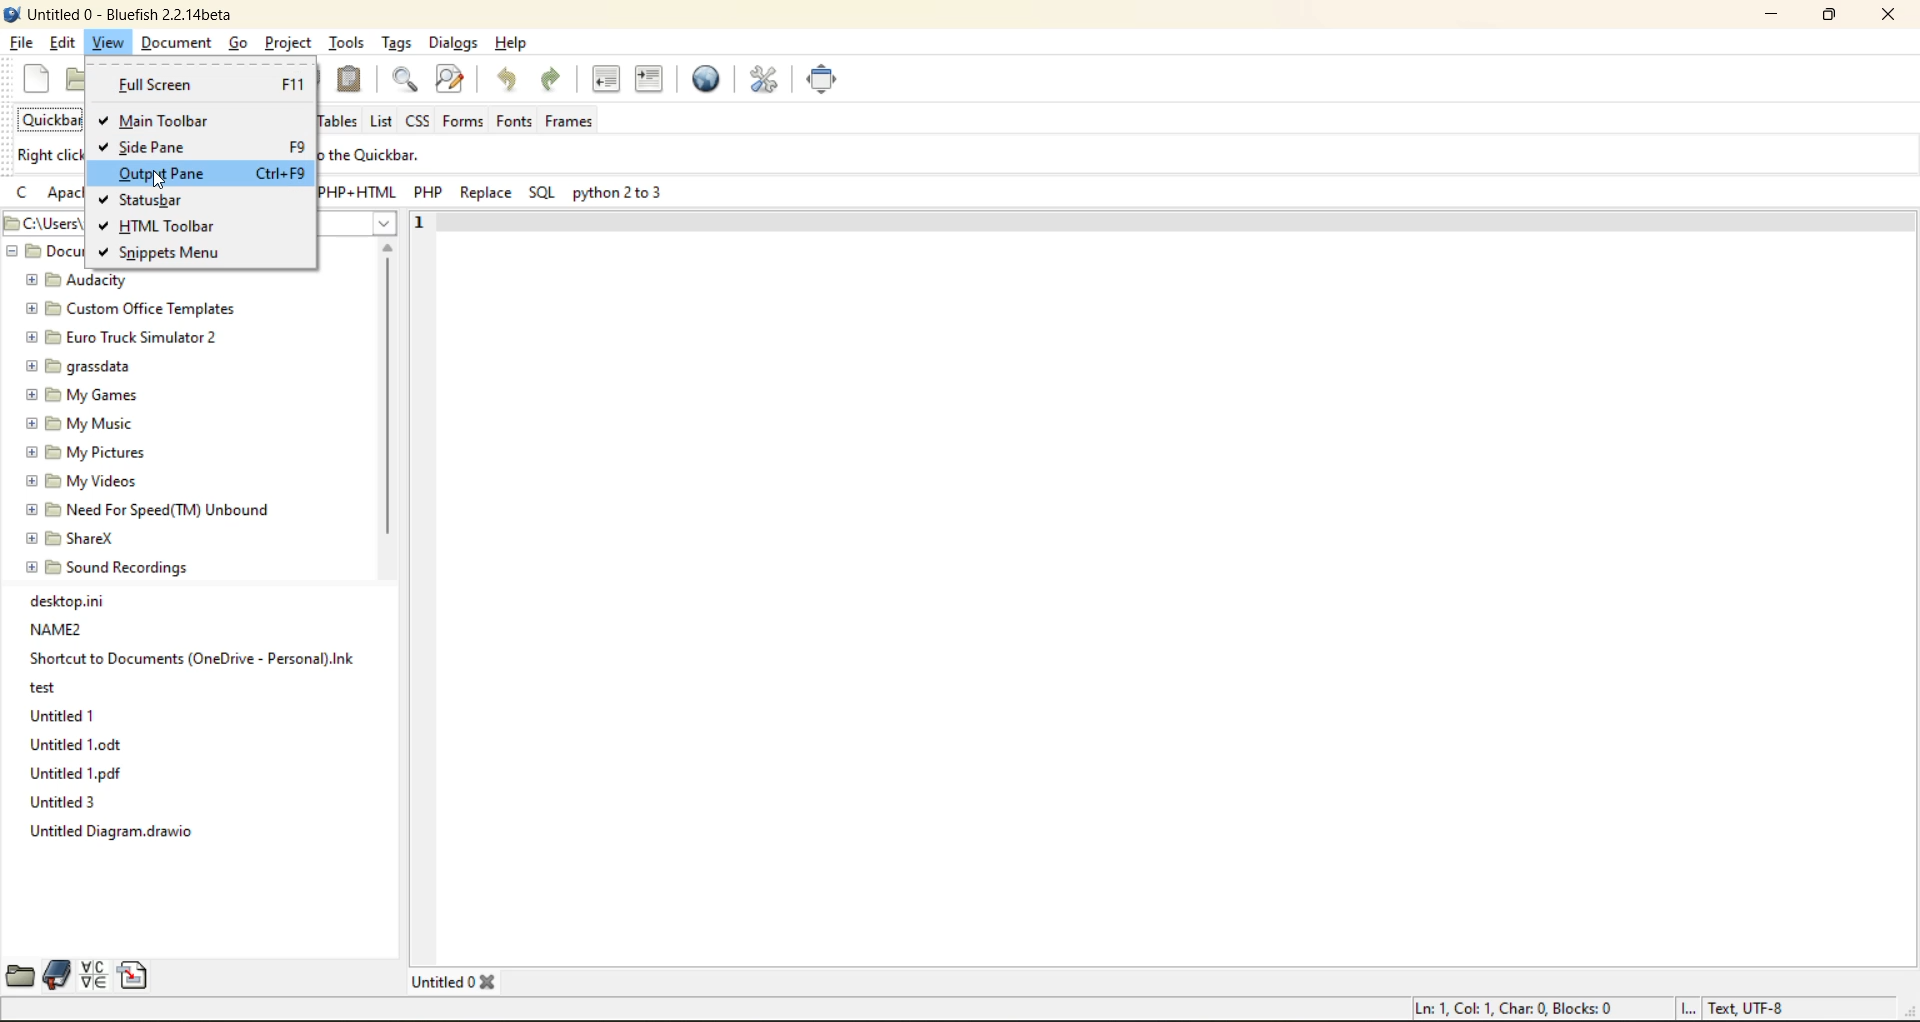 The width and height of the screenshot is (1920, 1022). Describe the element at coordinates (161, 181) in the screenshot. I see `cursor` at that location.